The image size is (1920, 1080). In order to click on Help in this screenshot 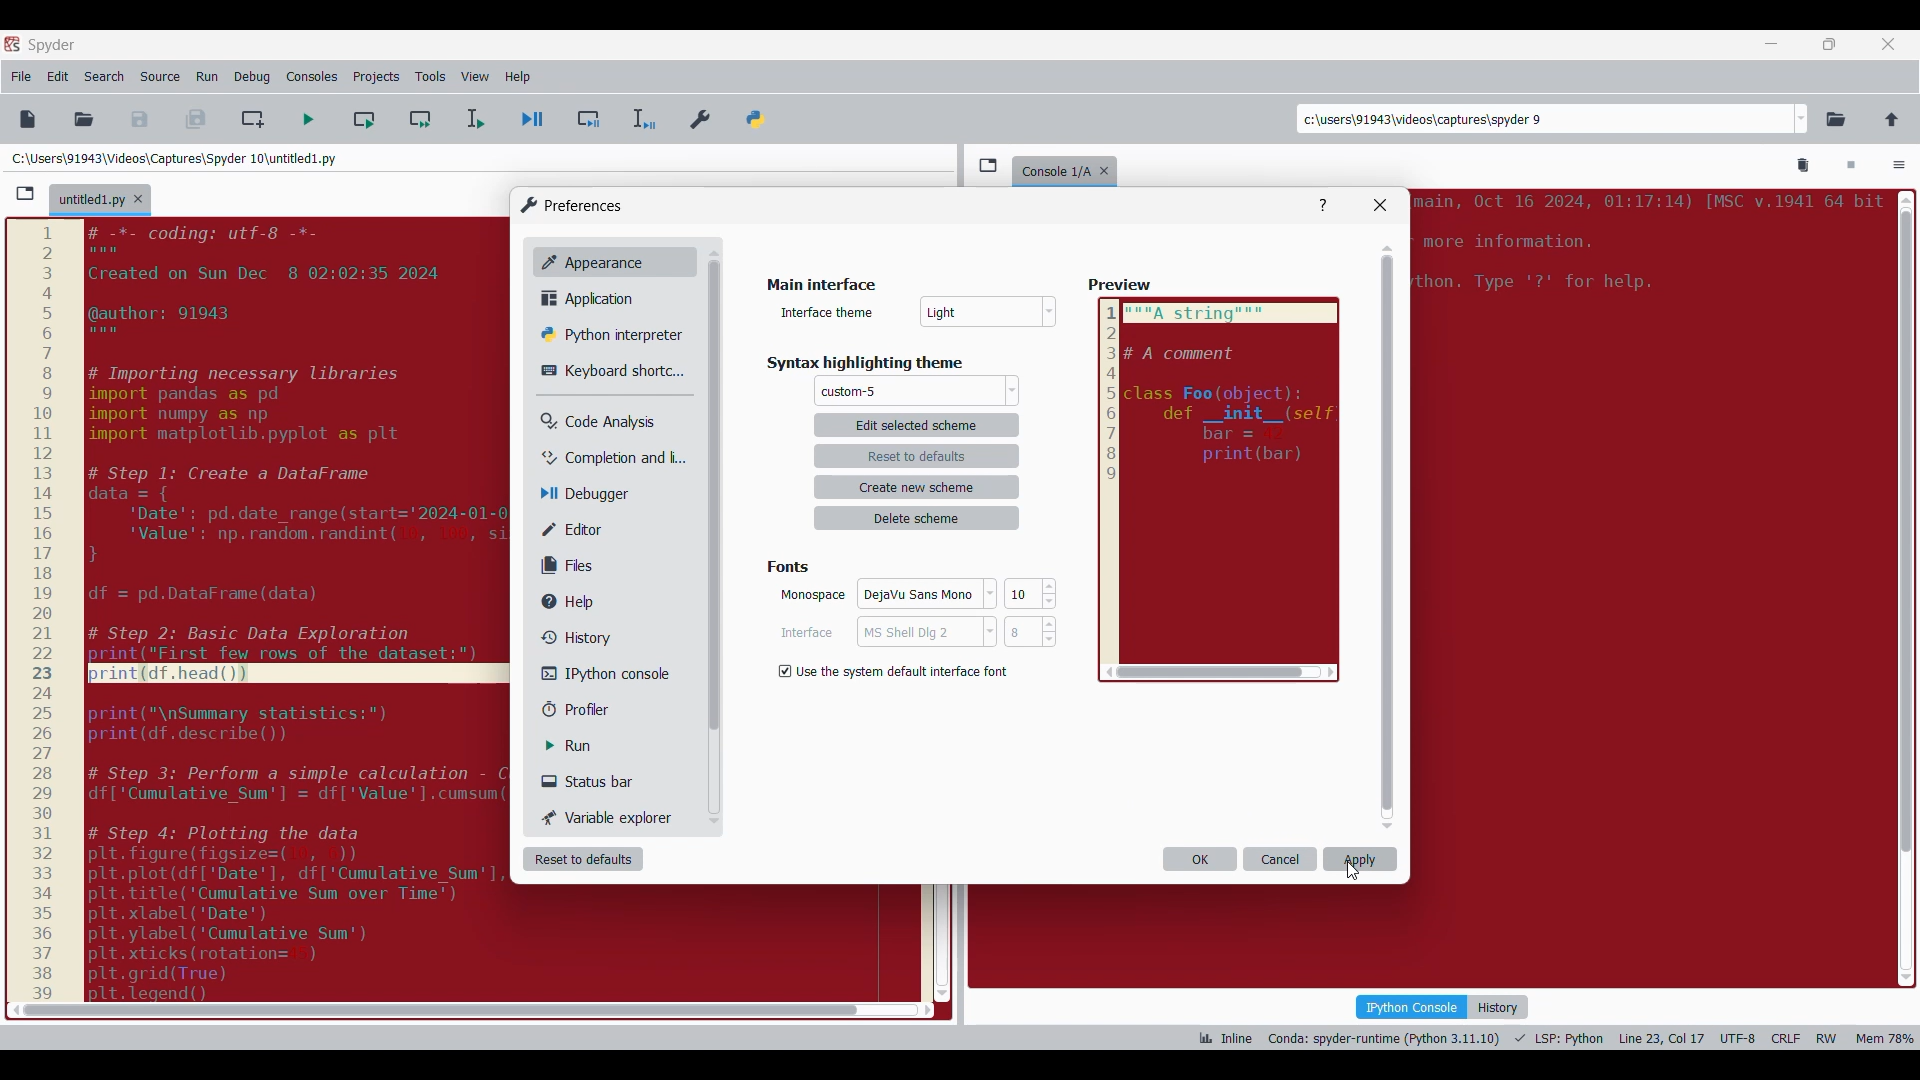, I will do `click(1323, 206)`.